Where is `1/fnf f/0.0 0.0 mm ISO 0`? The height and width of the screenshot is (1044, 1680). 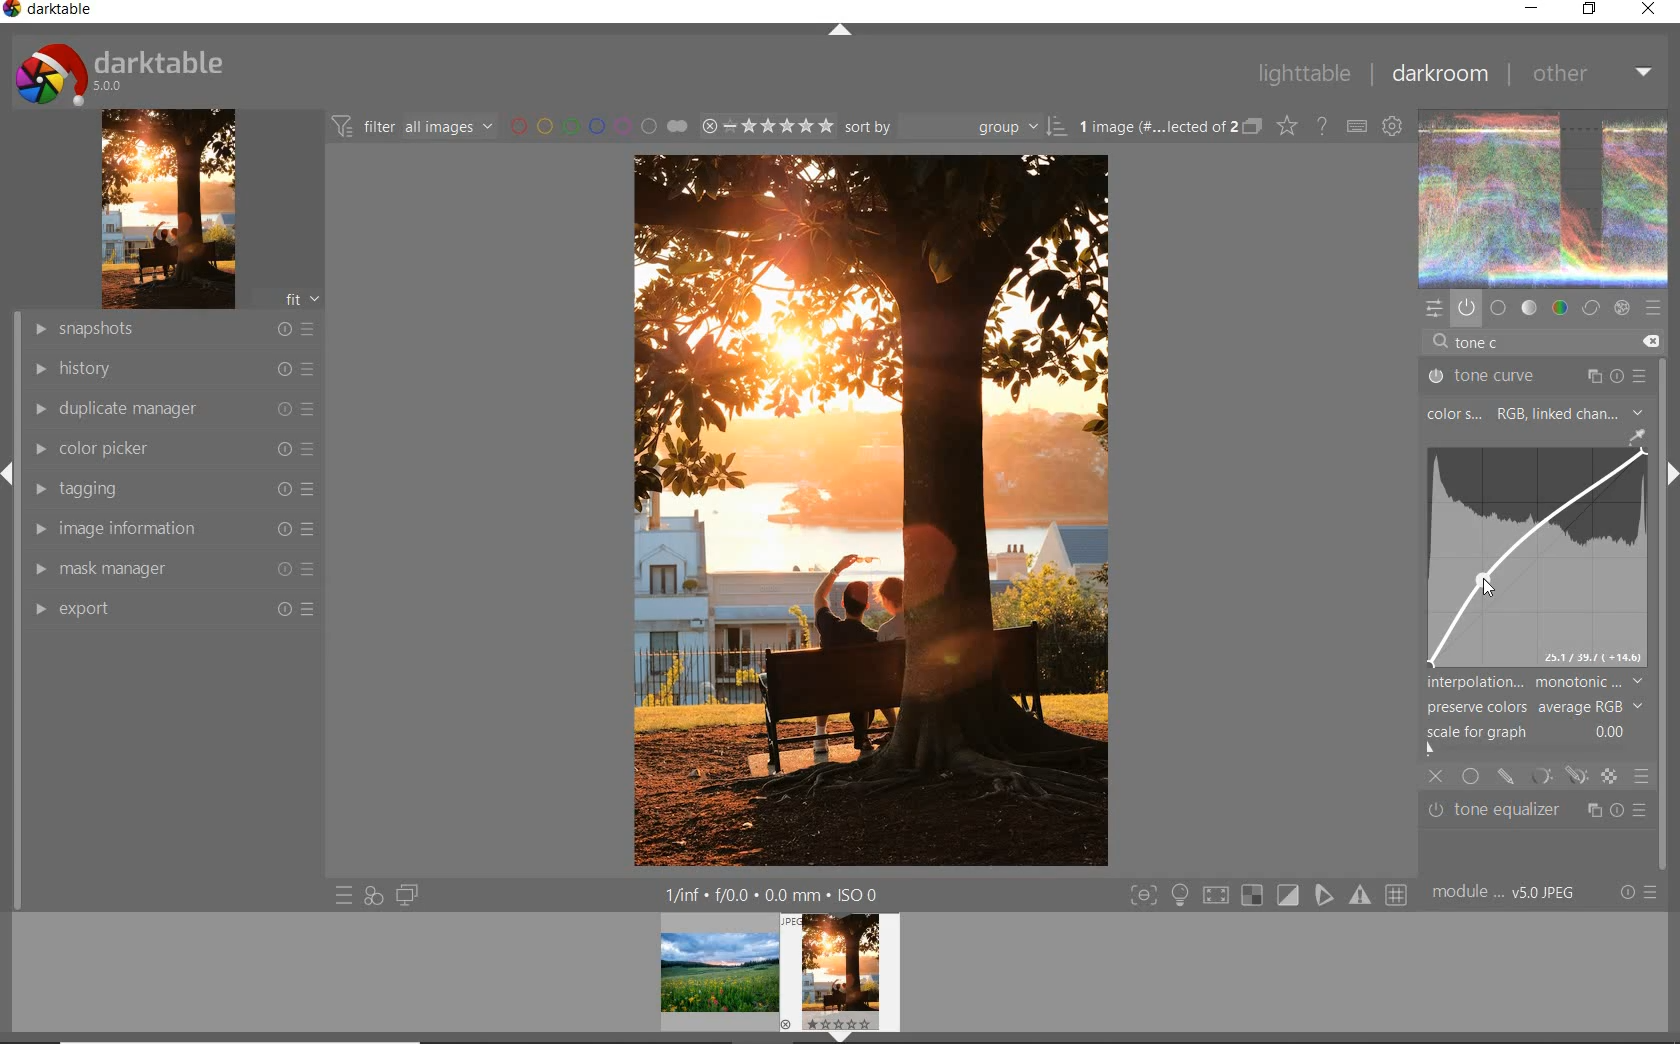
1/fnf f/0.0 0.0 mm ISO 0 is located at coordinates (776, 892).